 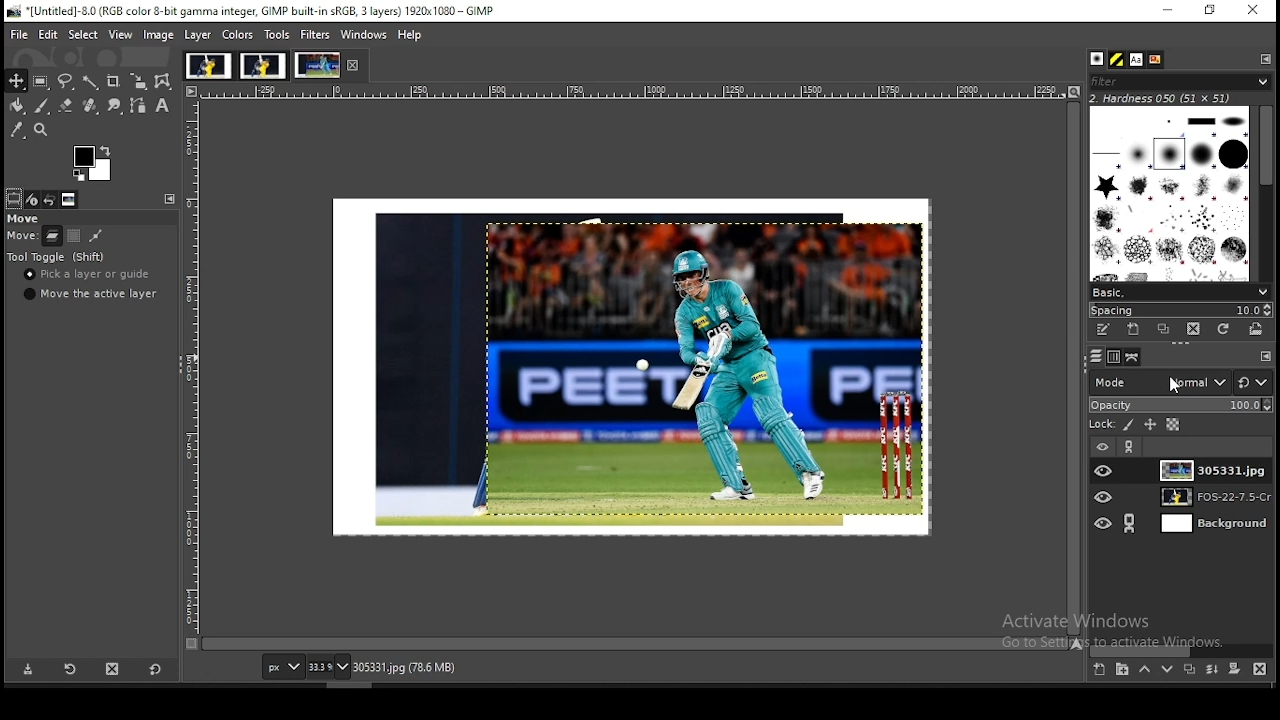 What do you see at coordinates (67, 80) in the screenshot?
I see `free selection tool` at bounding box center [67, 80].